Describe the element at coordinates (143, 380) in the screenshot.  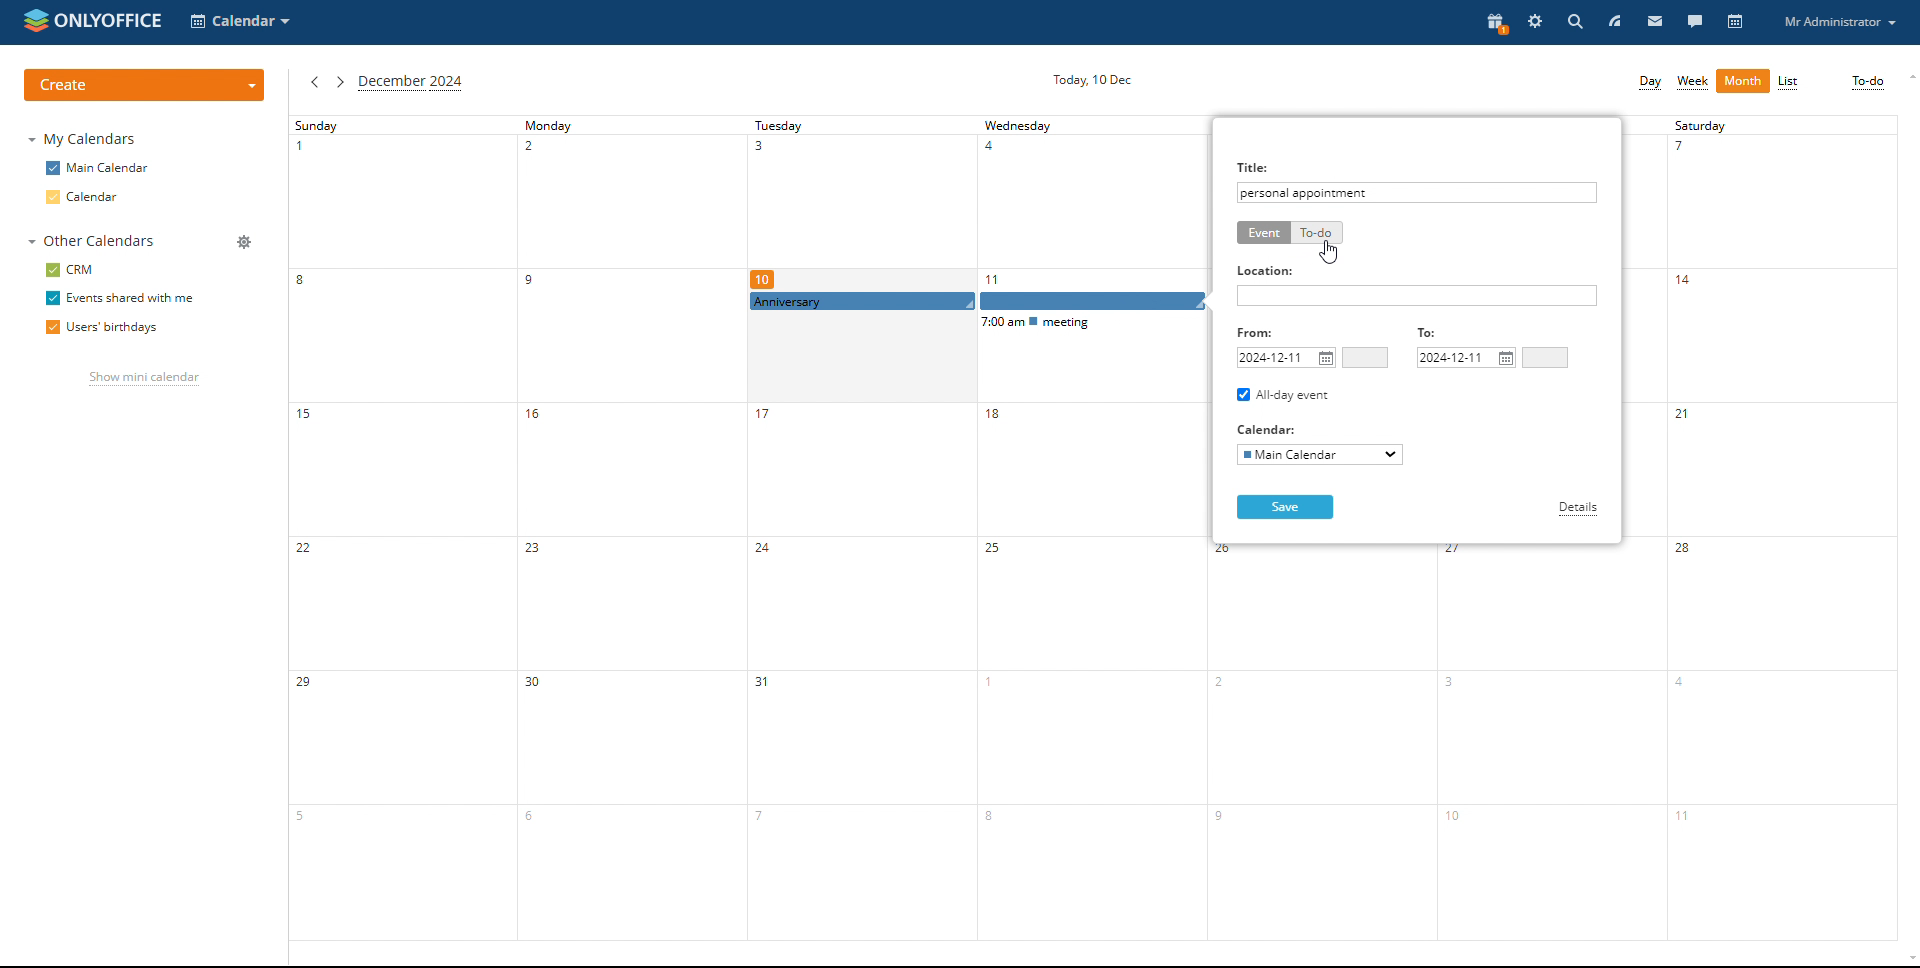
I see `show mini calendar` at that location.